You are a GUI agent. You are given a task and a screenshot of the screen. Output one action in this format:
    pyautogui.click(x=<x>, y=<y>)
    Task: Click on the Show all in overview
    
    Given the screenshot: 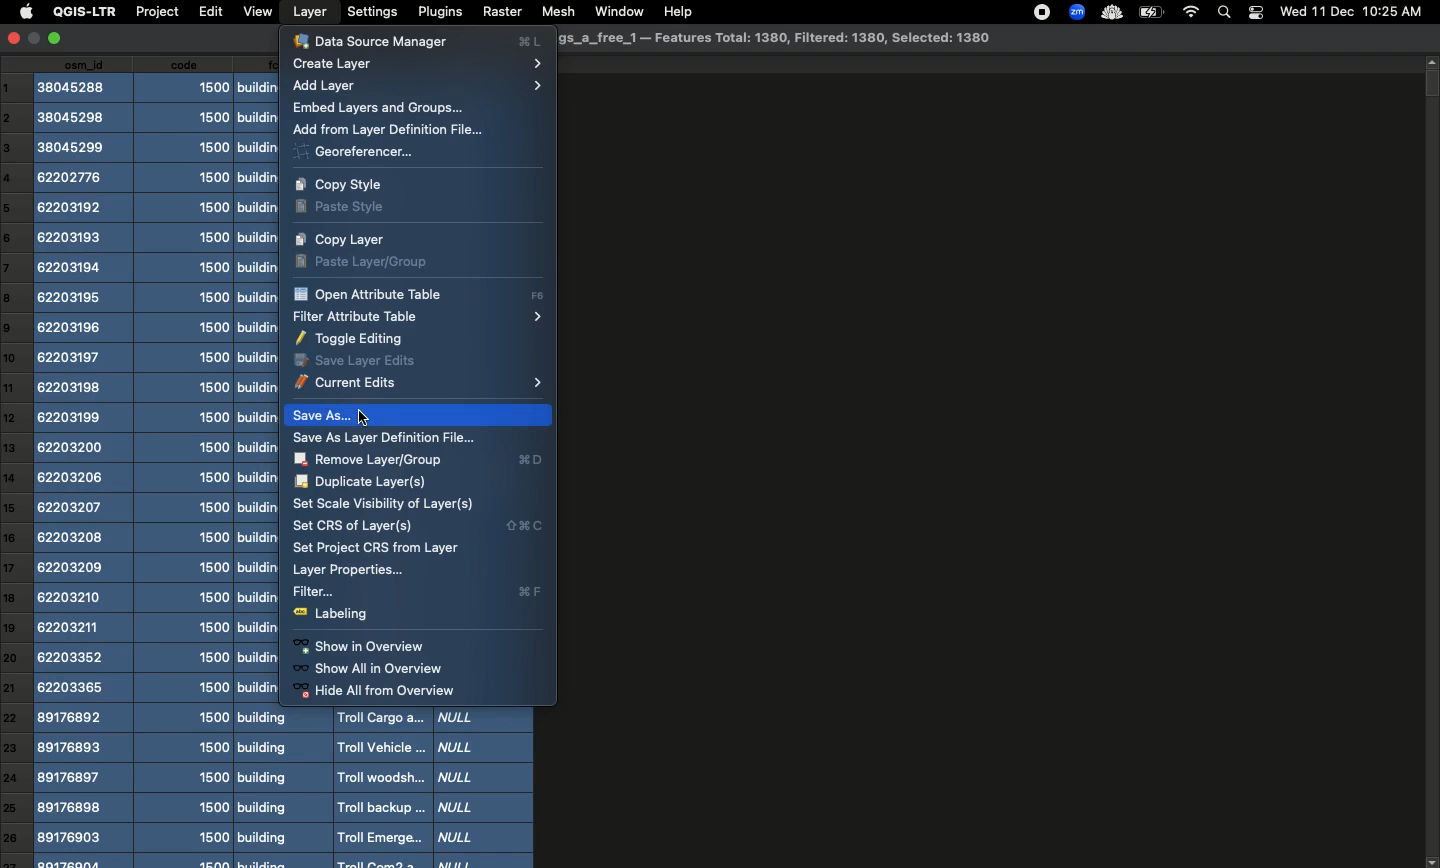 What is the action you would take?
    pyautogui.click(x=371, y=669)
    